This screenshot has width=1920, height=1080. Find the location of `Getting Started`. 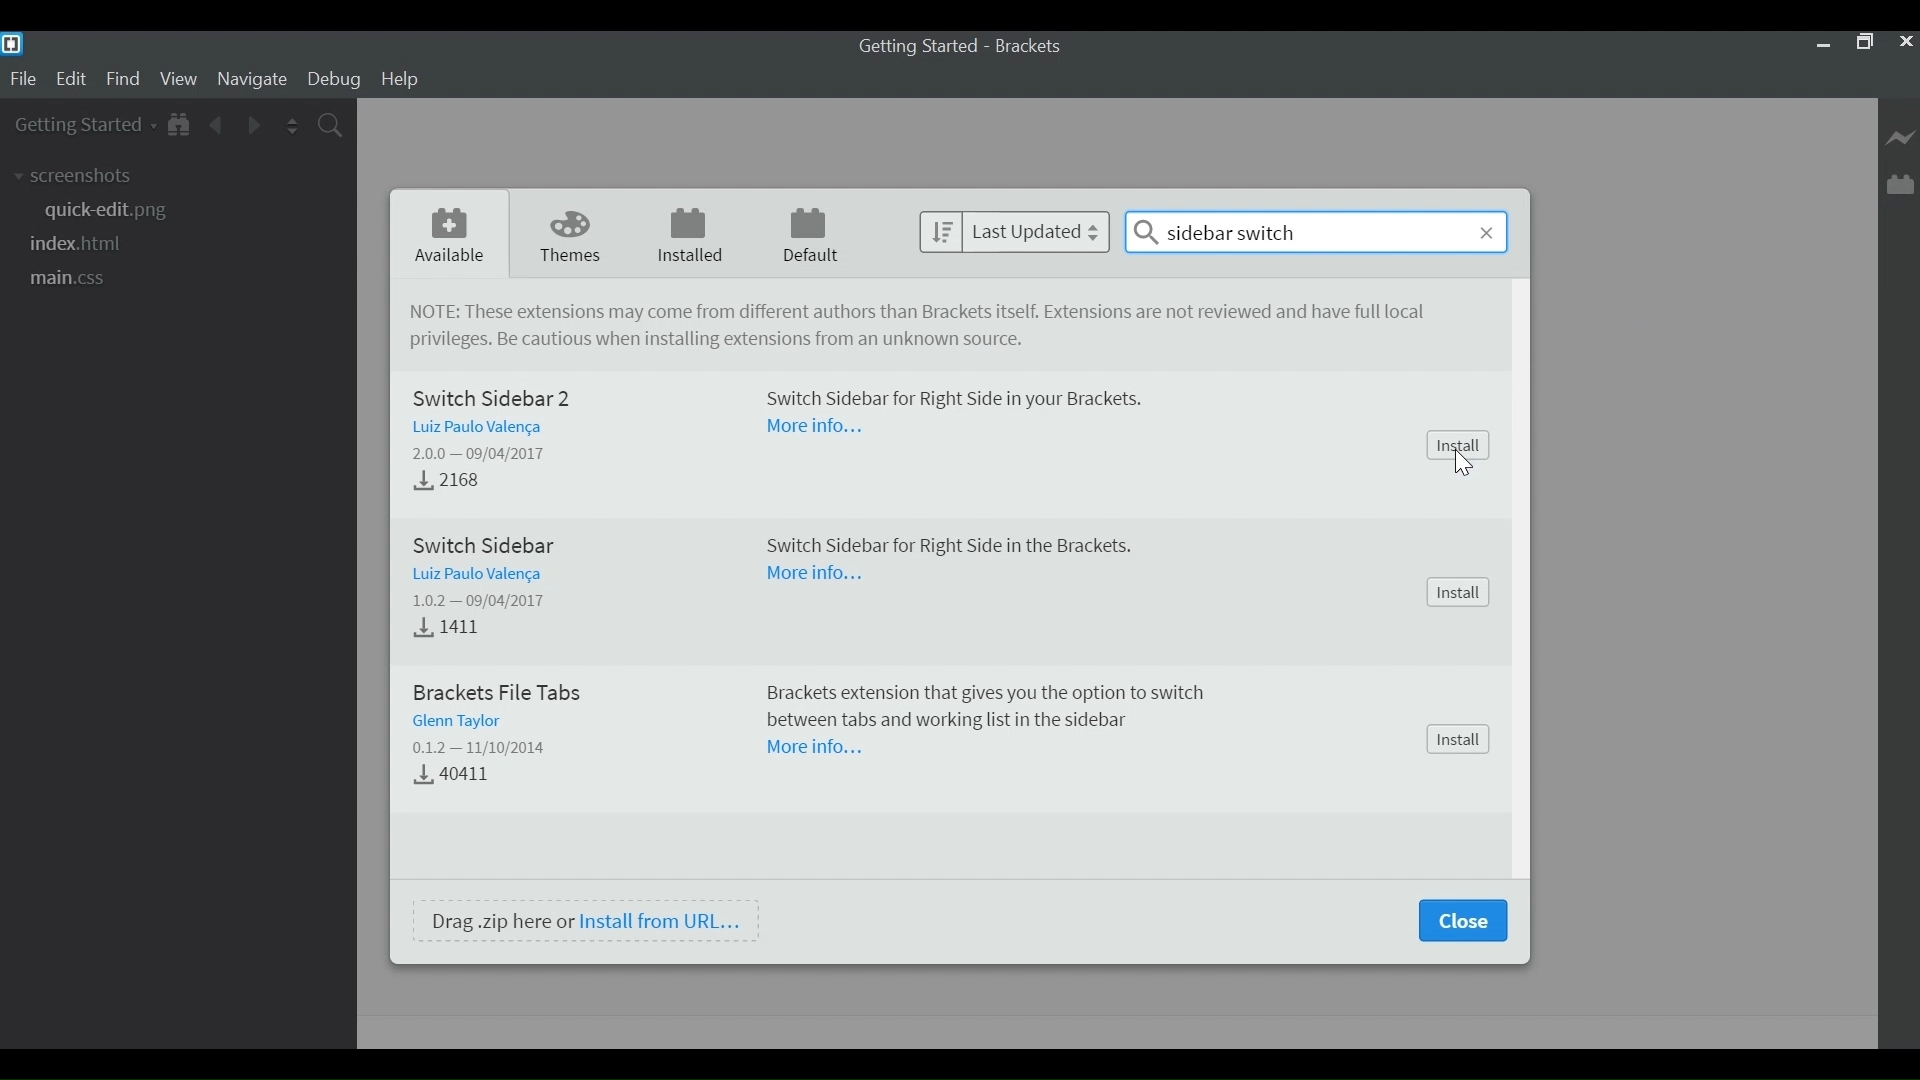

Getting Started is located at coordinates (83, 125).